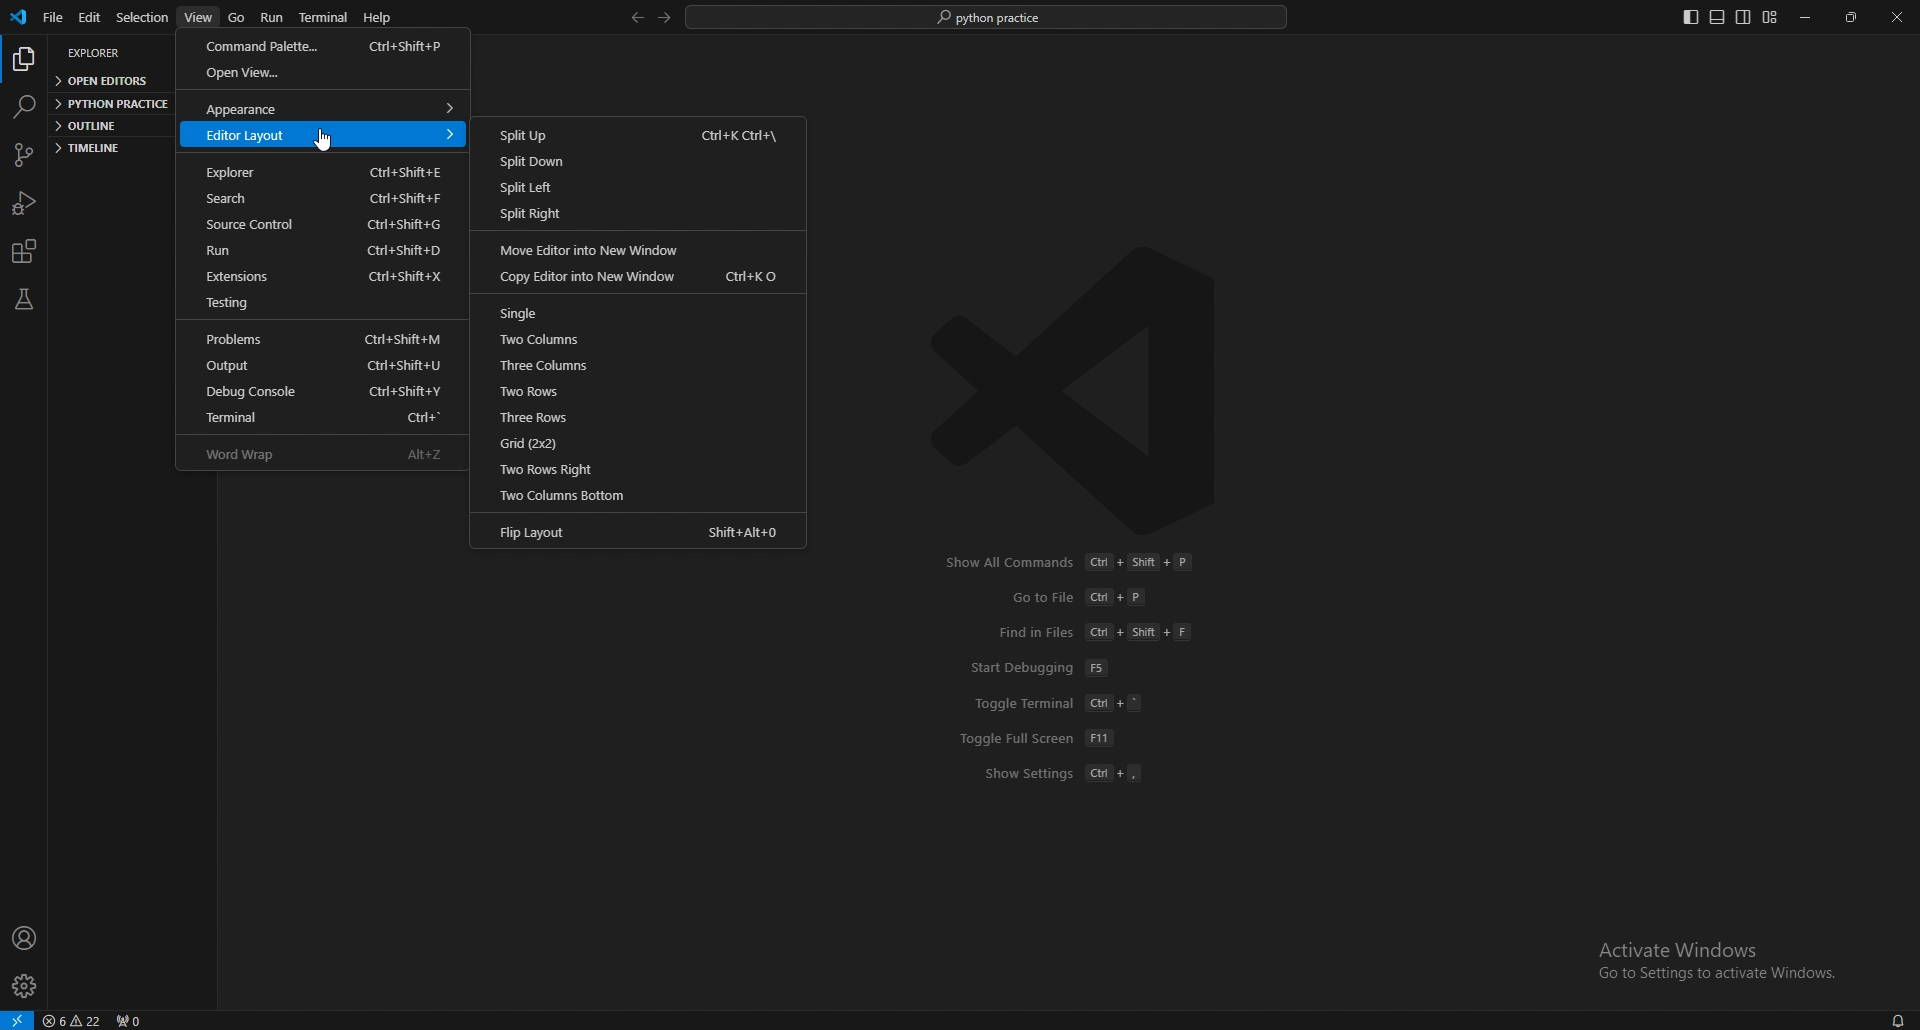 Image resolution: width=1920 pixels, height=1030 pixels. I want to click on go, so click(236, 17).